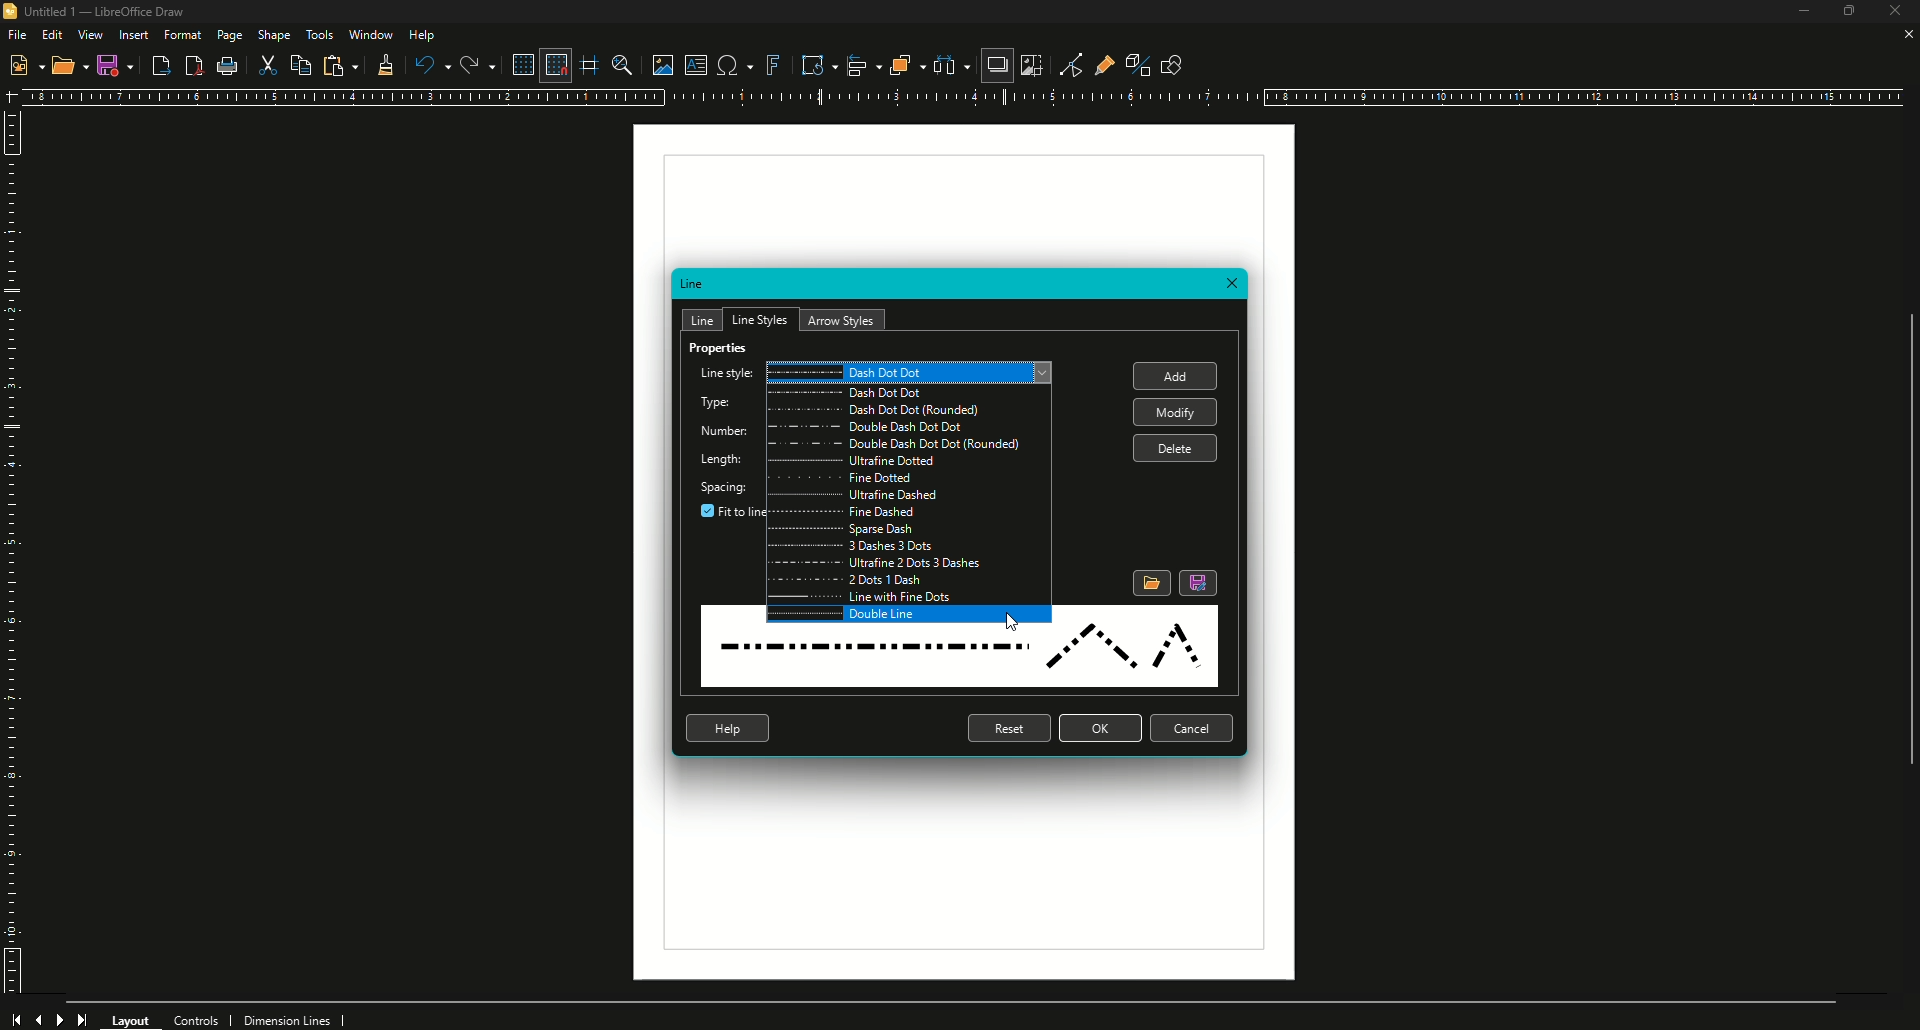 This screenshot has height=1030, width=1920. What do you see at coordinates (693, 65) in the screenshot?
I see `Insert Text Box` at bounding box center [693, 65].